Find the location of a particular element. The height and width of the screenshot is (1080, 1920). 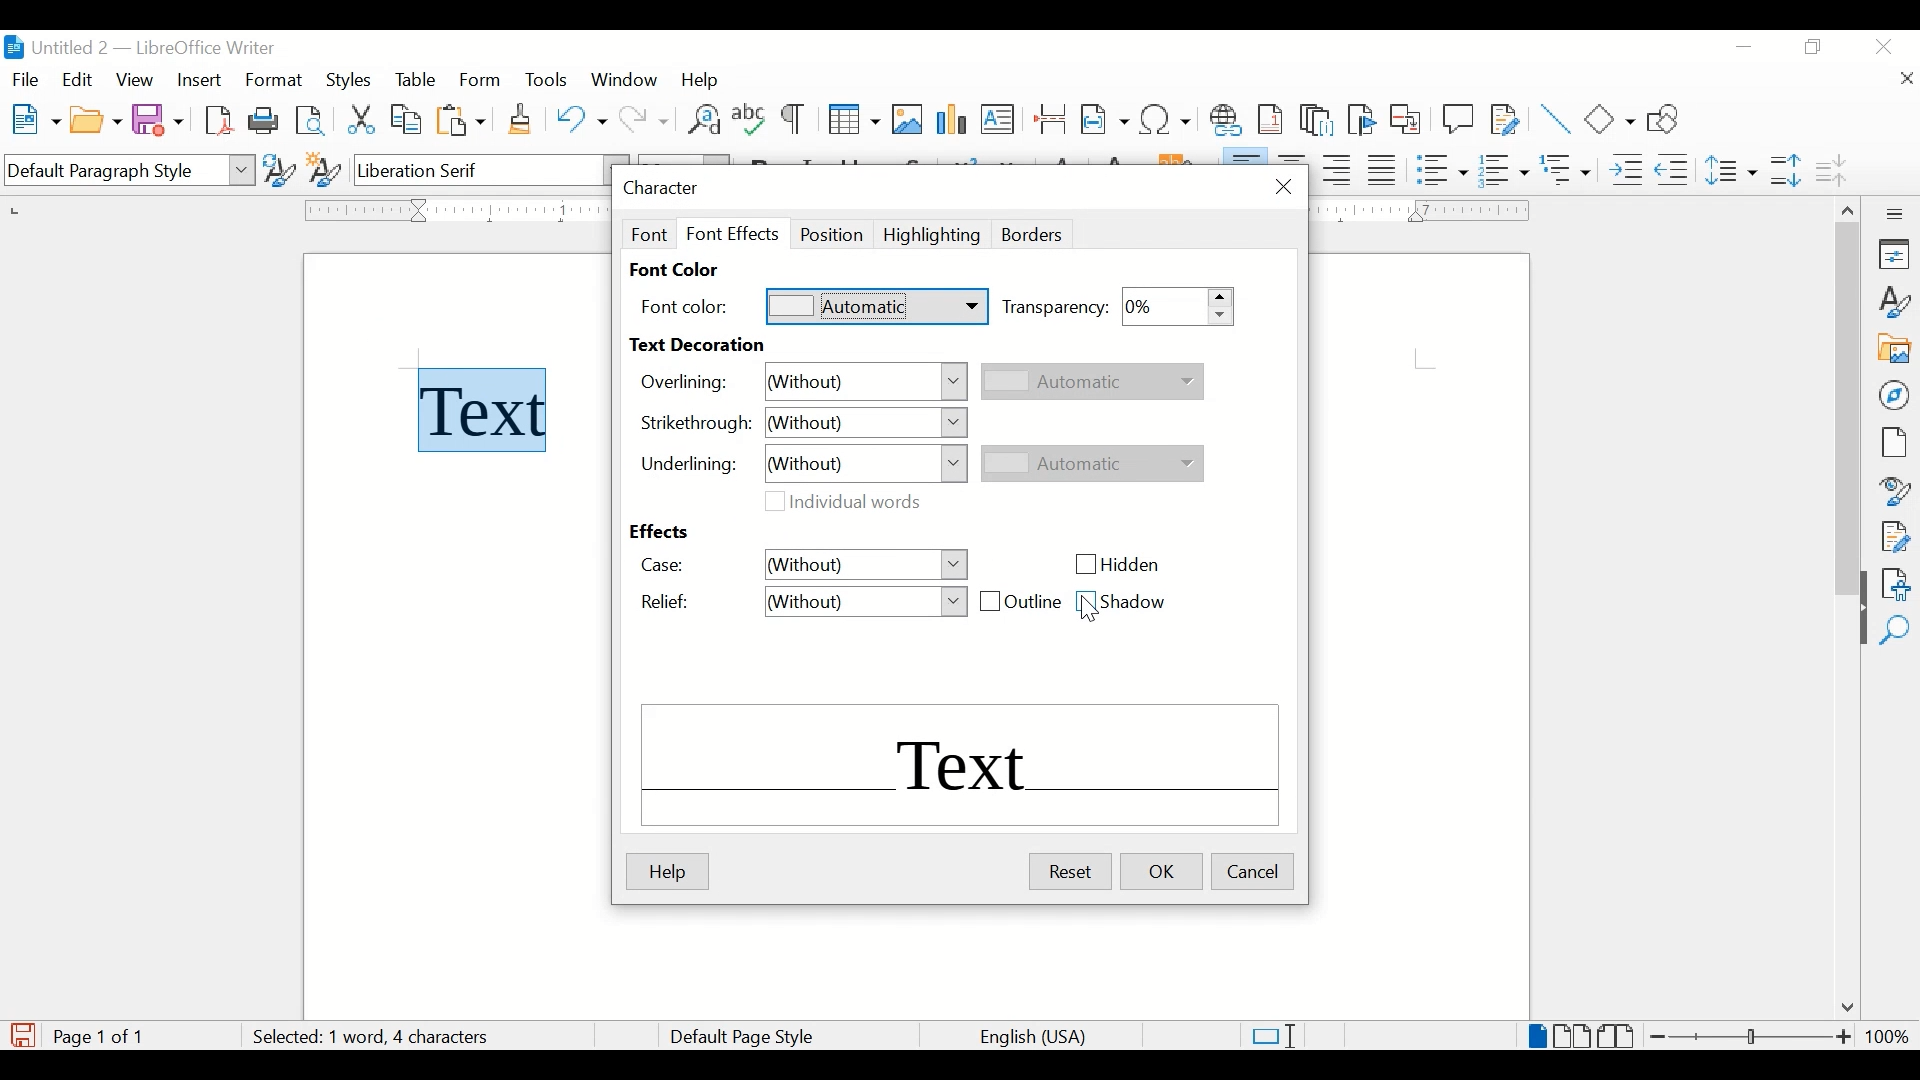

save  is located at coordinates (159, 119).